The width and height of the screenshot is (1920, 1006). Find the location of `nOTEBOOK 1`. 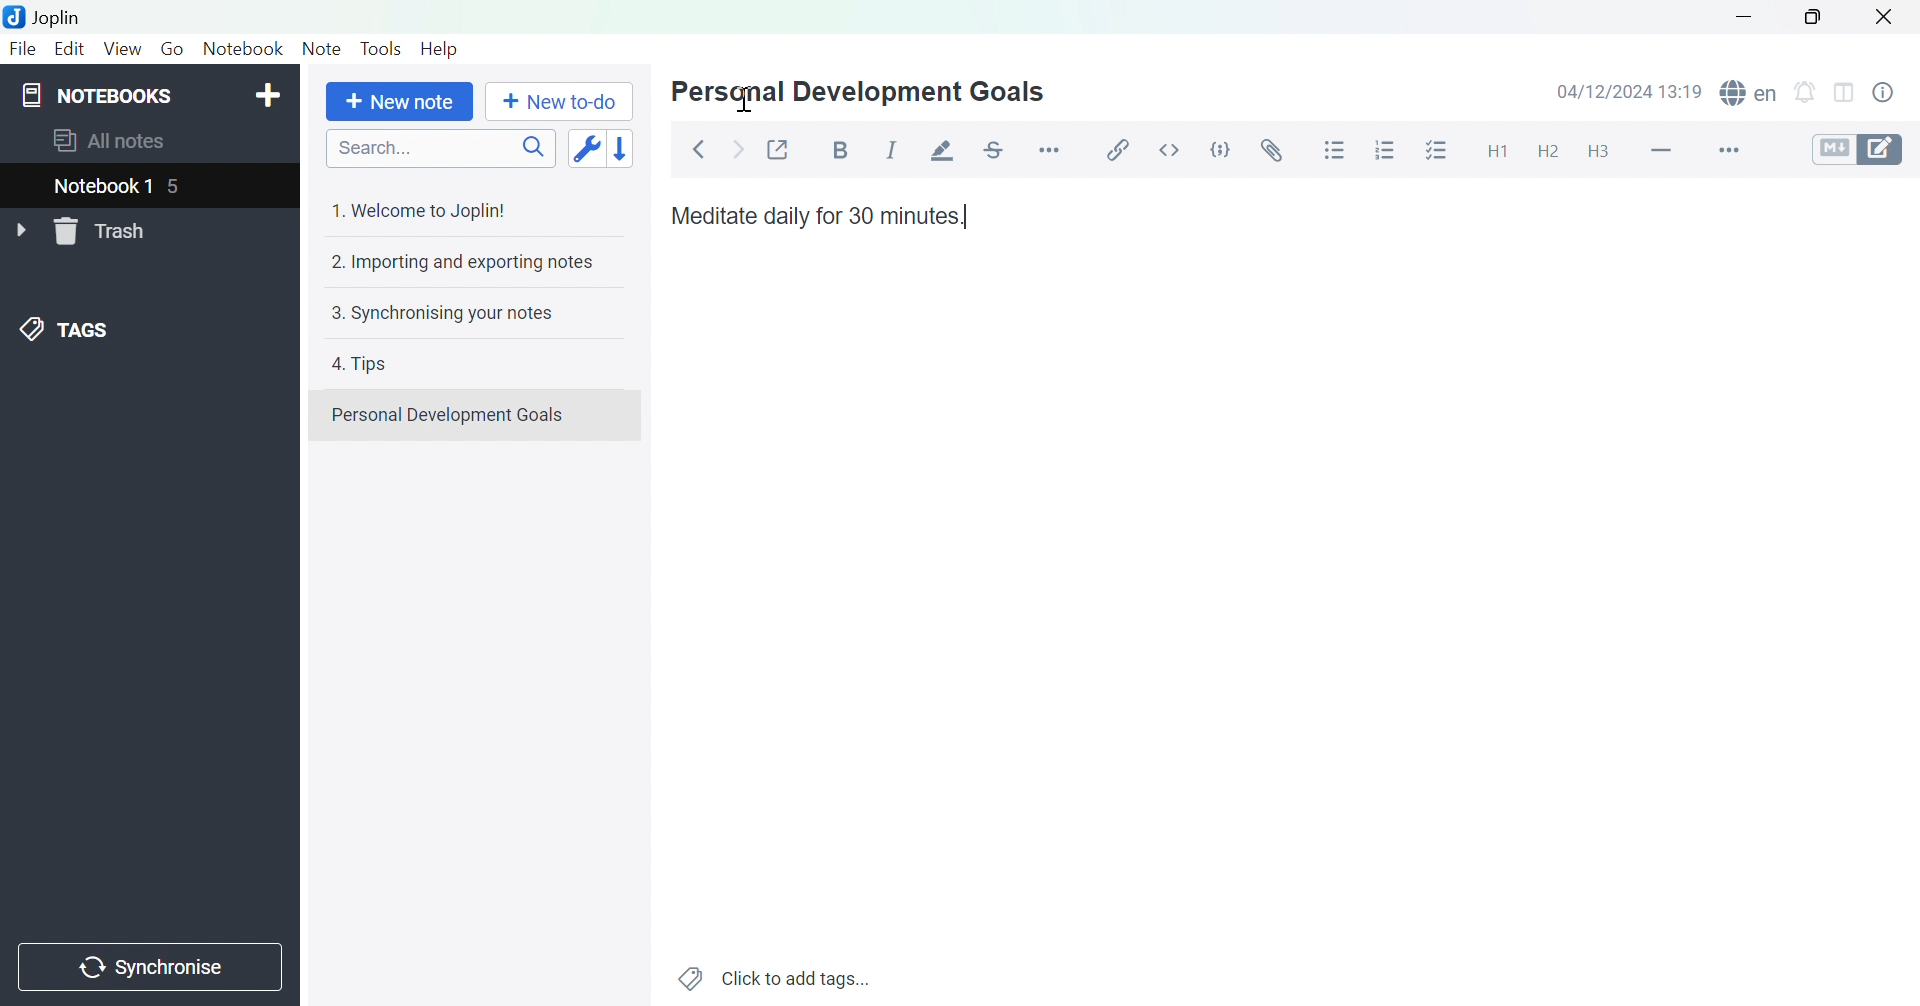

nOTEBOOK 1 is located at coordinates (105, 186).